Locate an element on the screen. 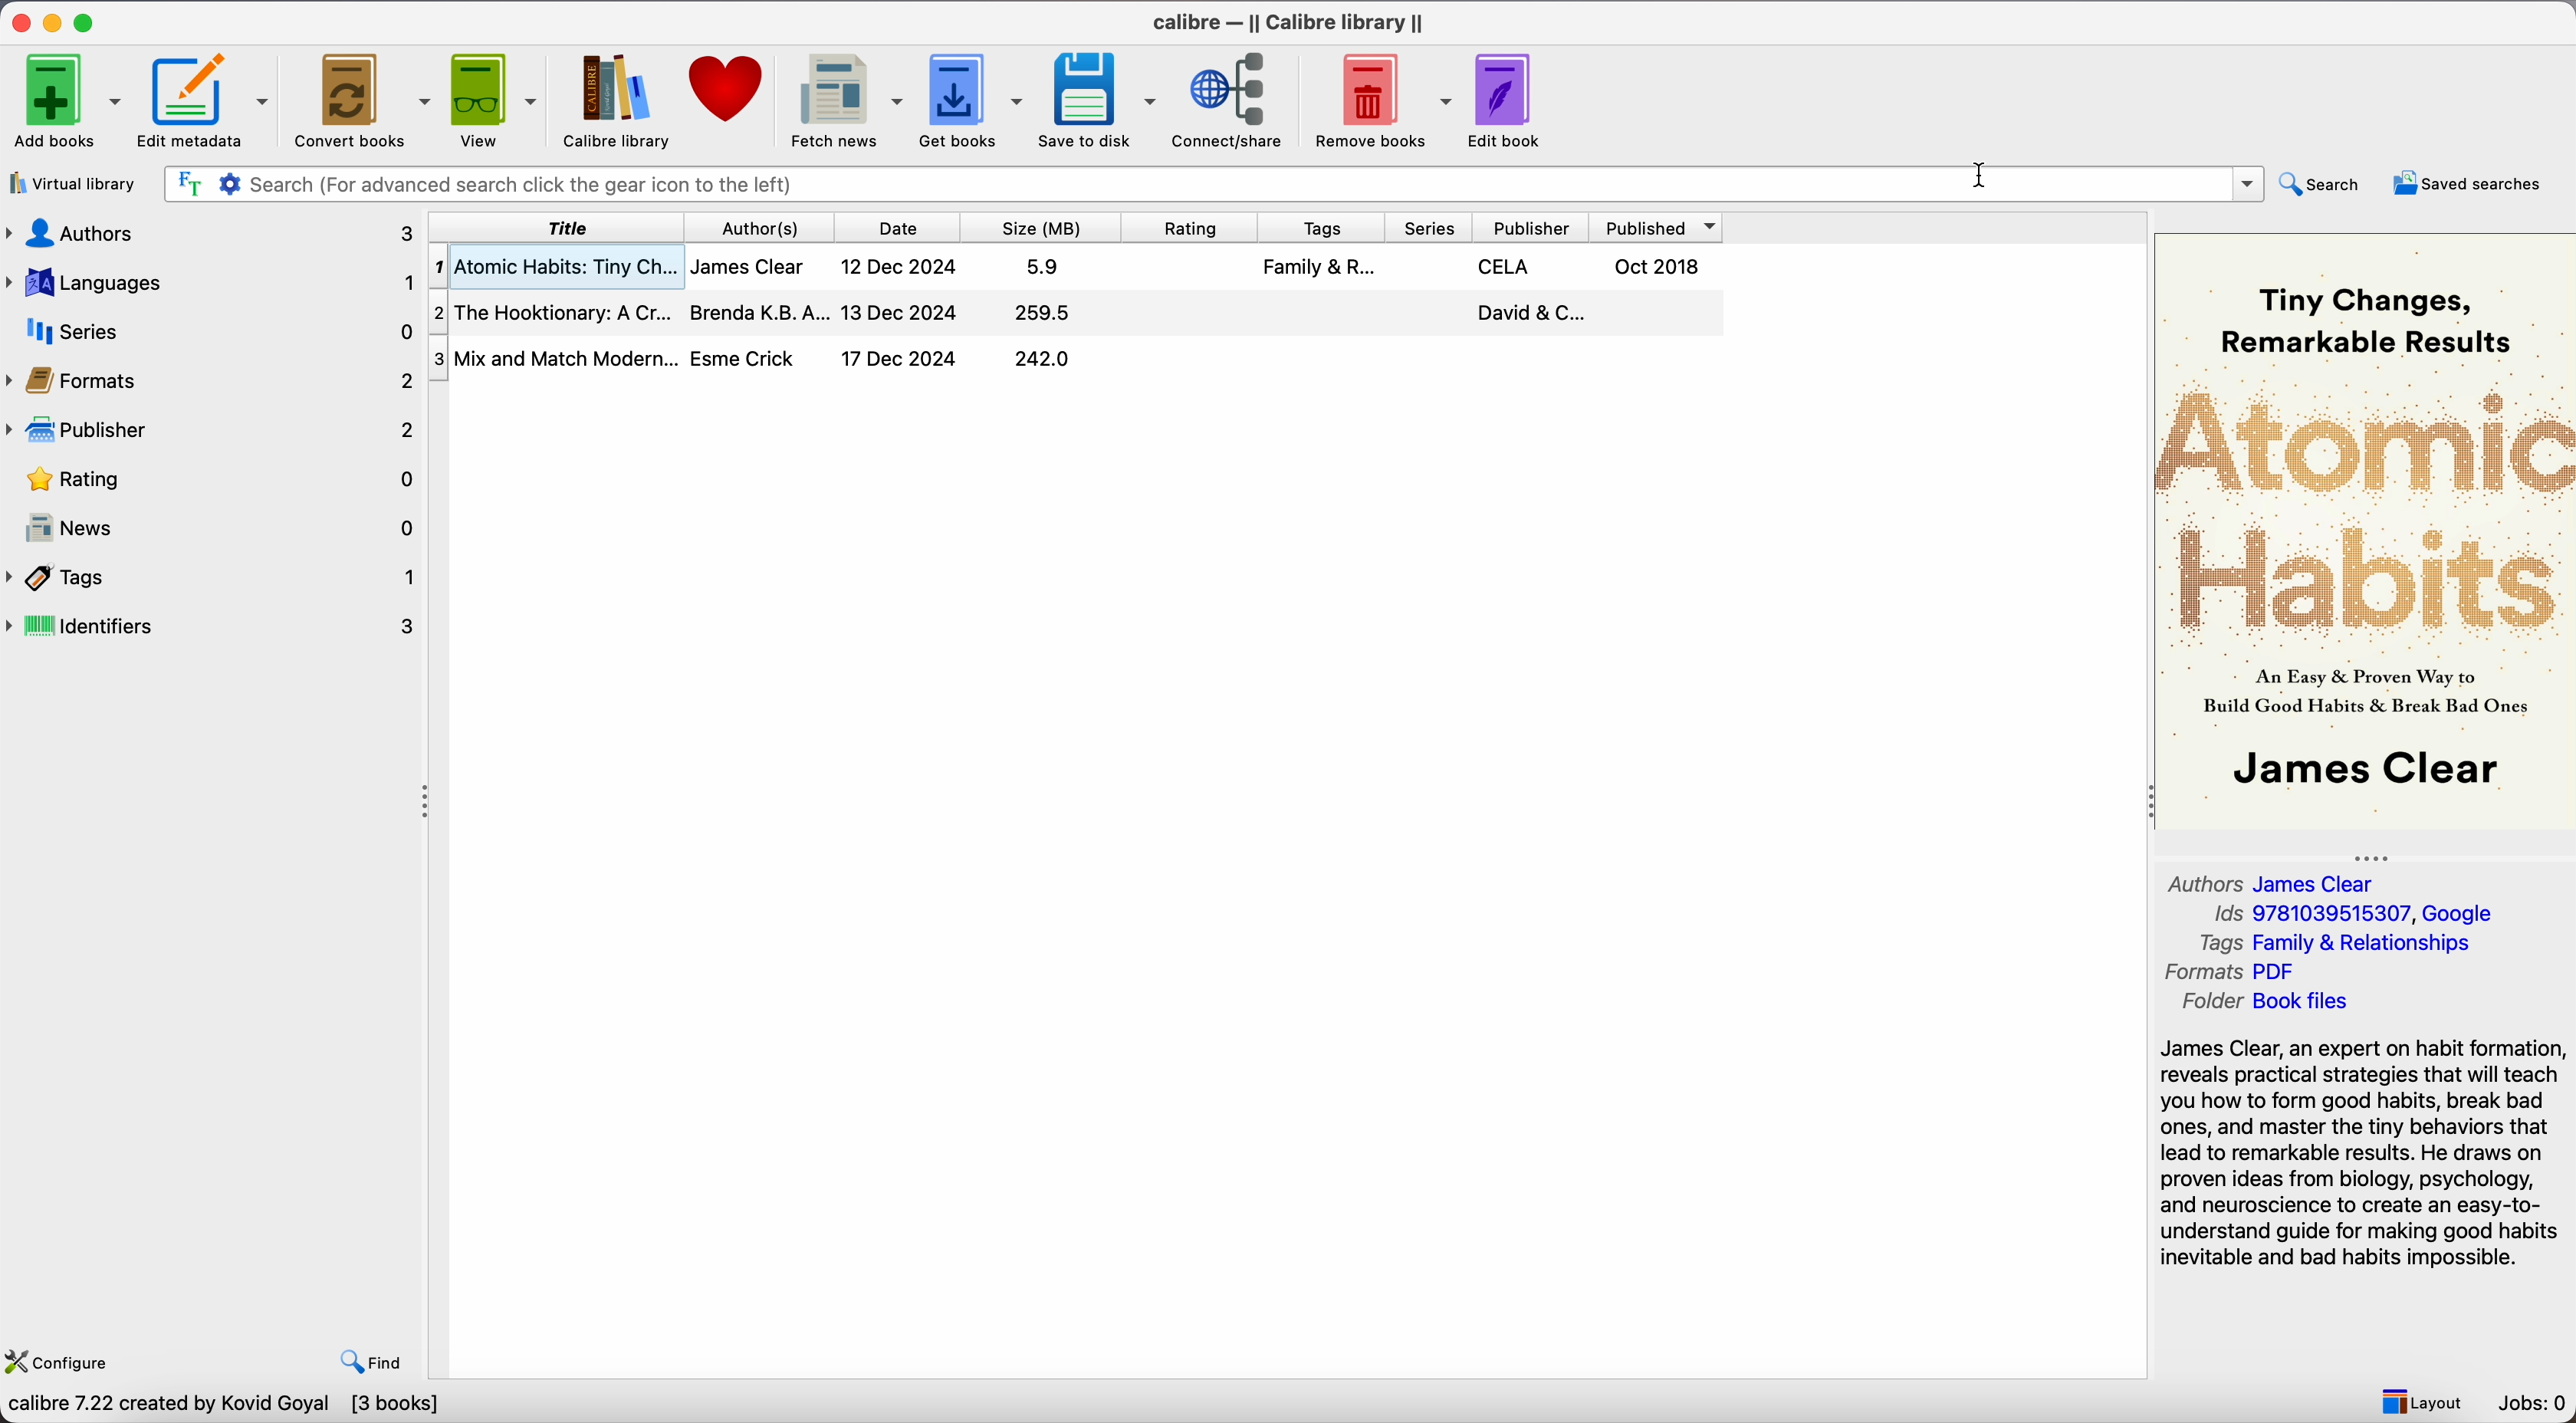 Image resolution: width=2576 pixels, height=1423 pixels. convert books is located at coordinates (360, 99).